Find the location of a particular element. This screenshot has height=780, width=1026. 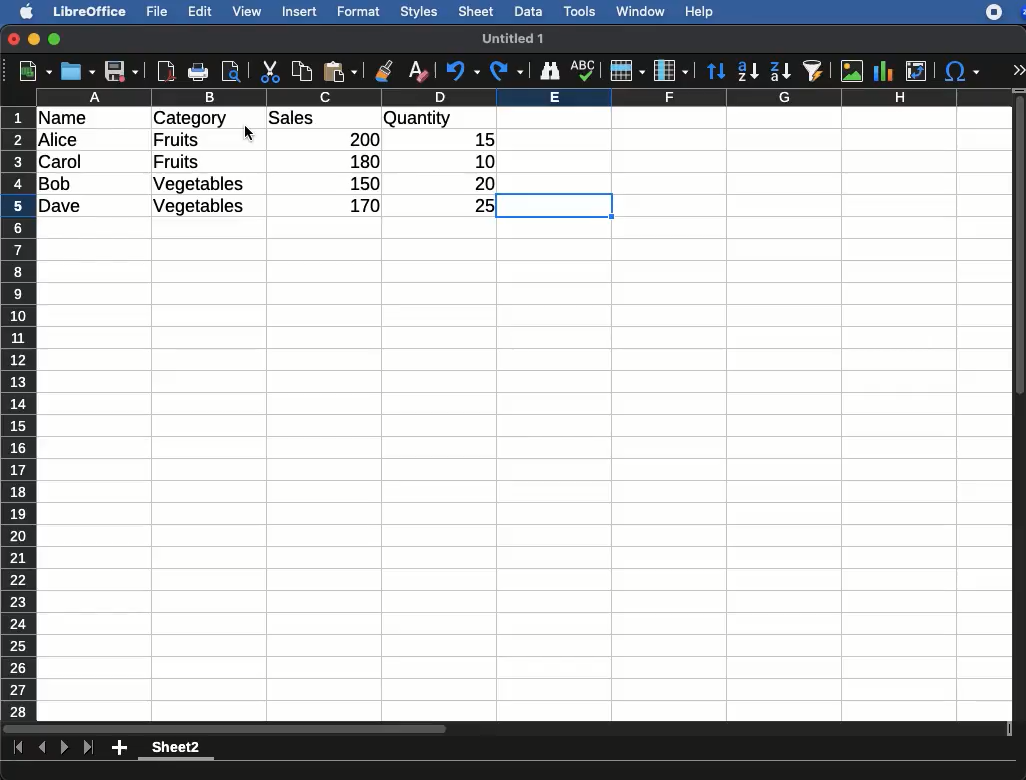

Fruits is located at coordinates (176, 162).